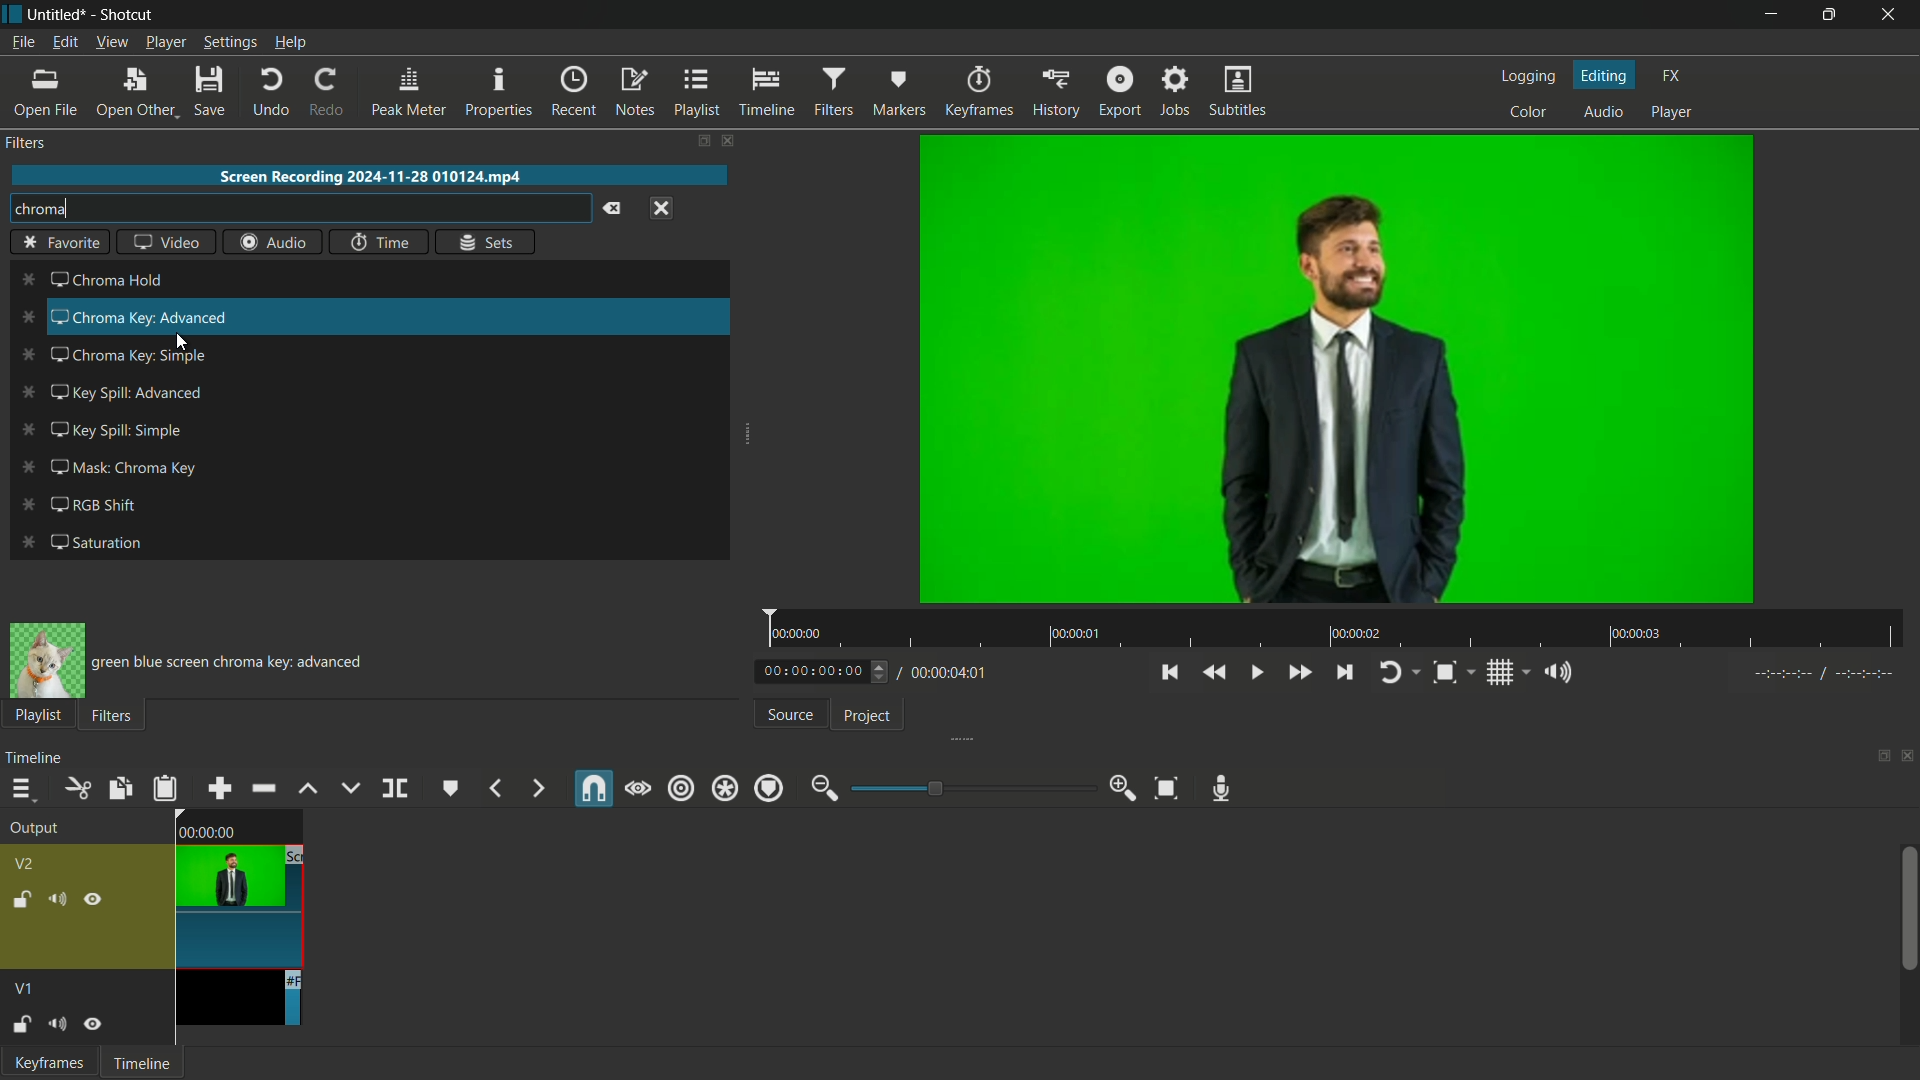 Image resolution: width=1920 pixels, height=1080 pixels. I want to click on lock, so click(20, 899).